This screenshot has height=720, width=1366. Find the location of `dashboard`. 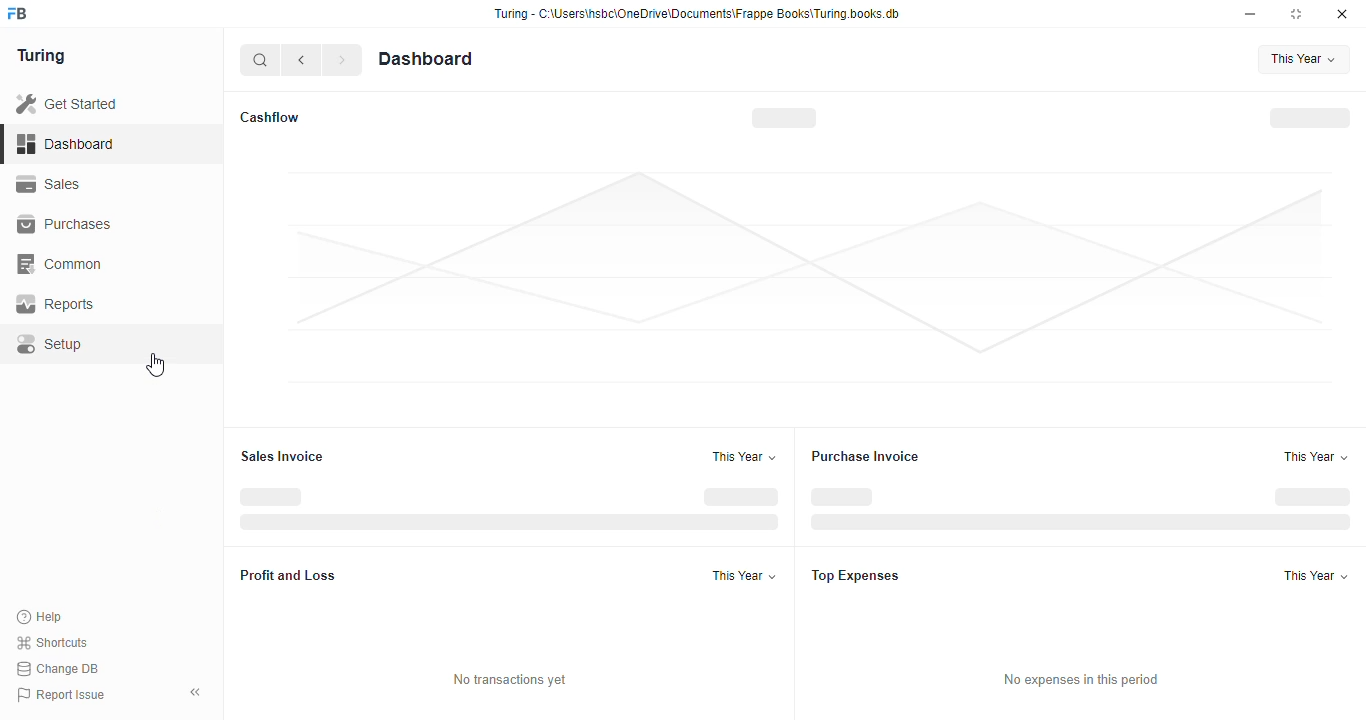

dashboard is located at coordinates (65, 143).